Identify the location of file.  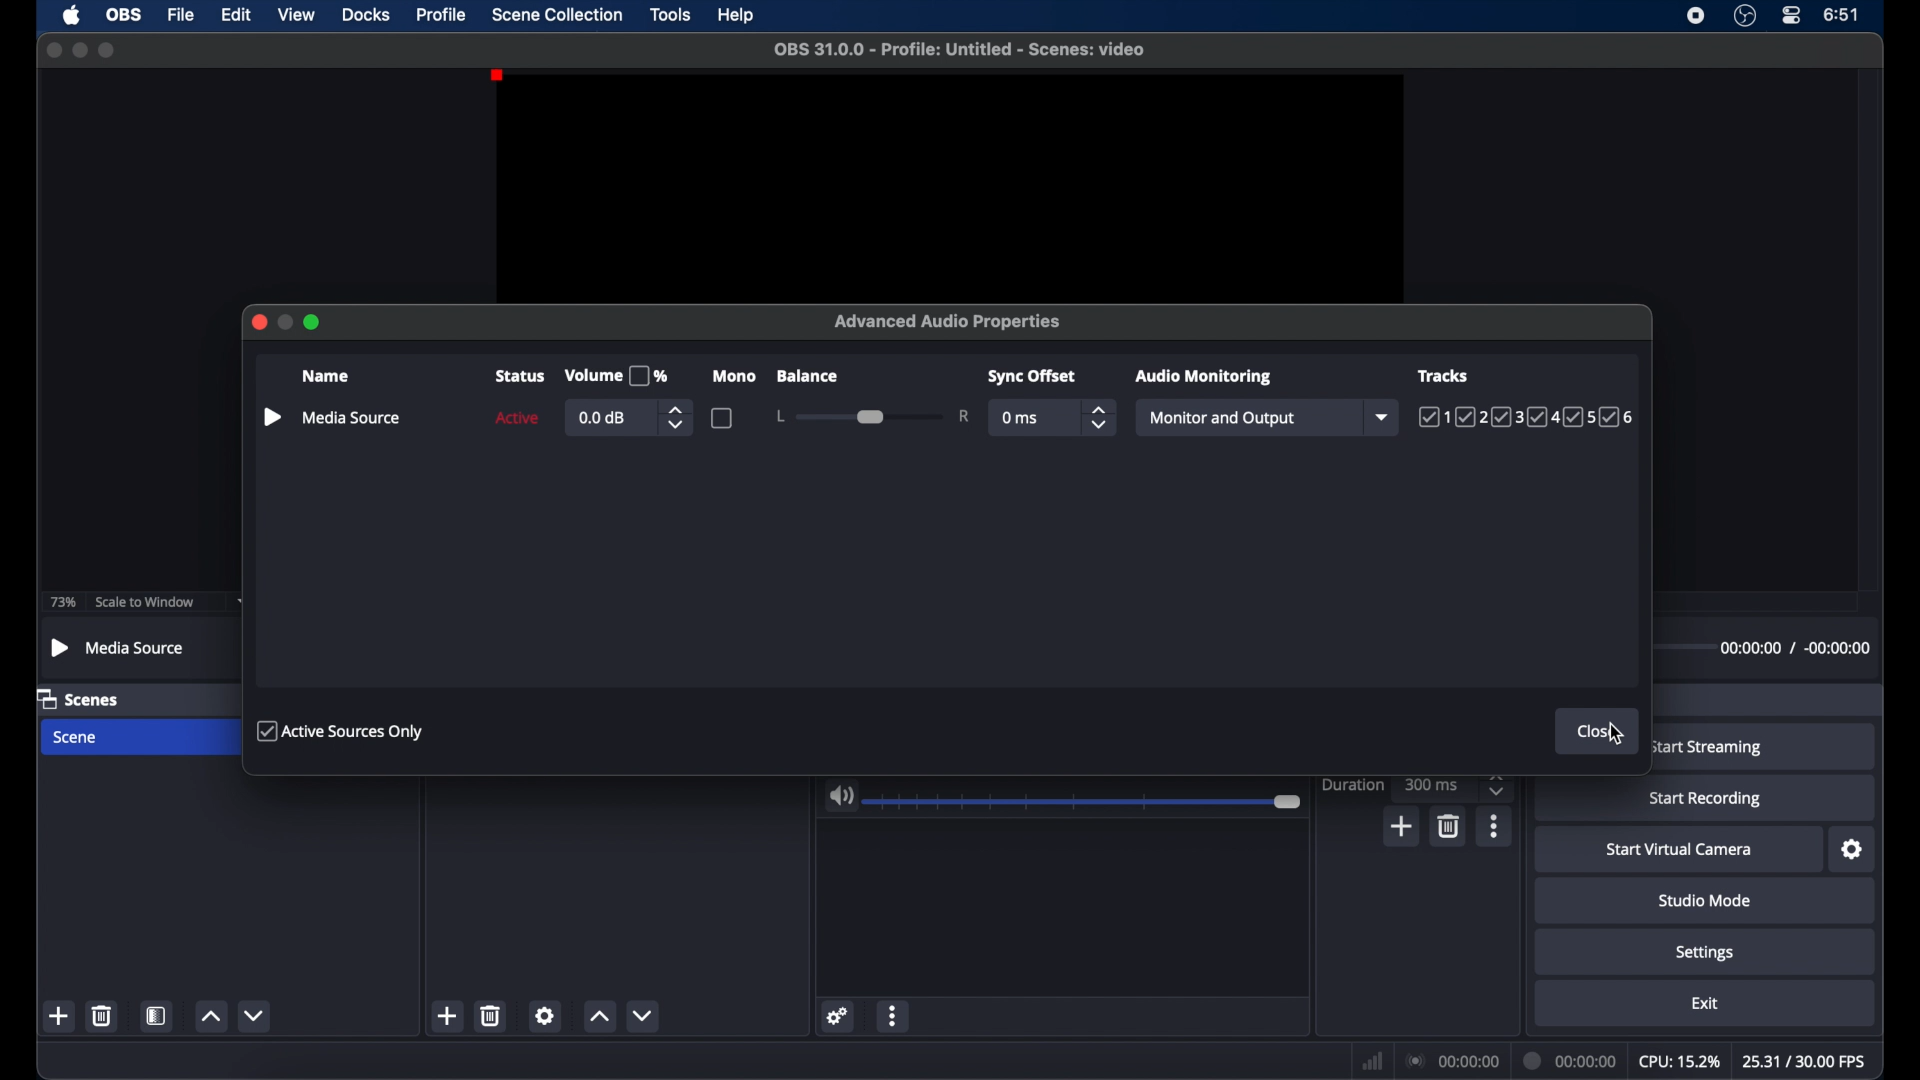
(181, 15).